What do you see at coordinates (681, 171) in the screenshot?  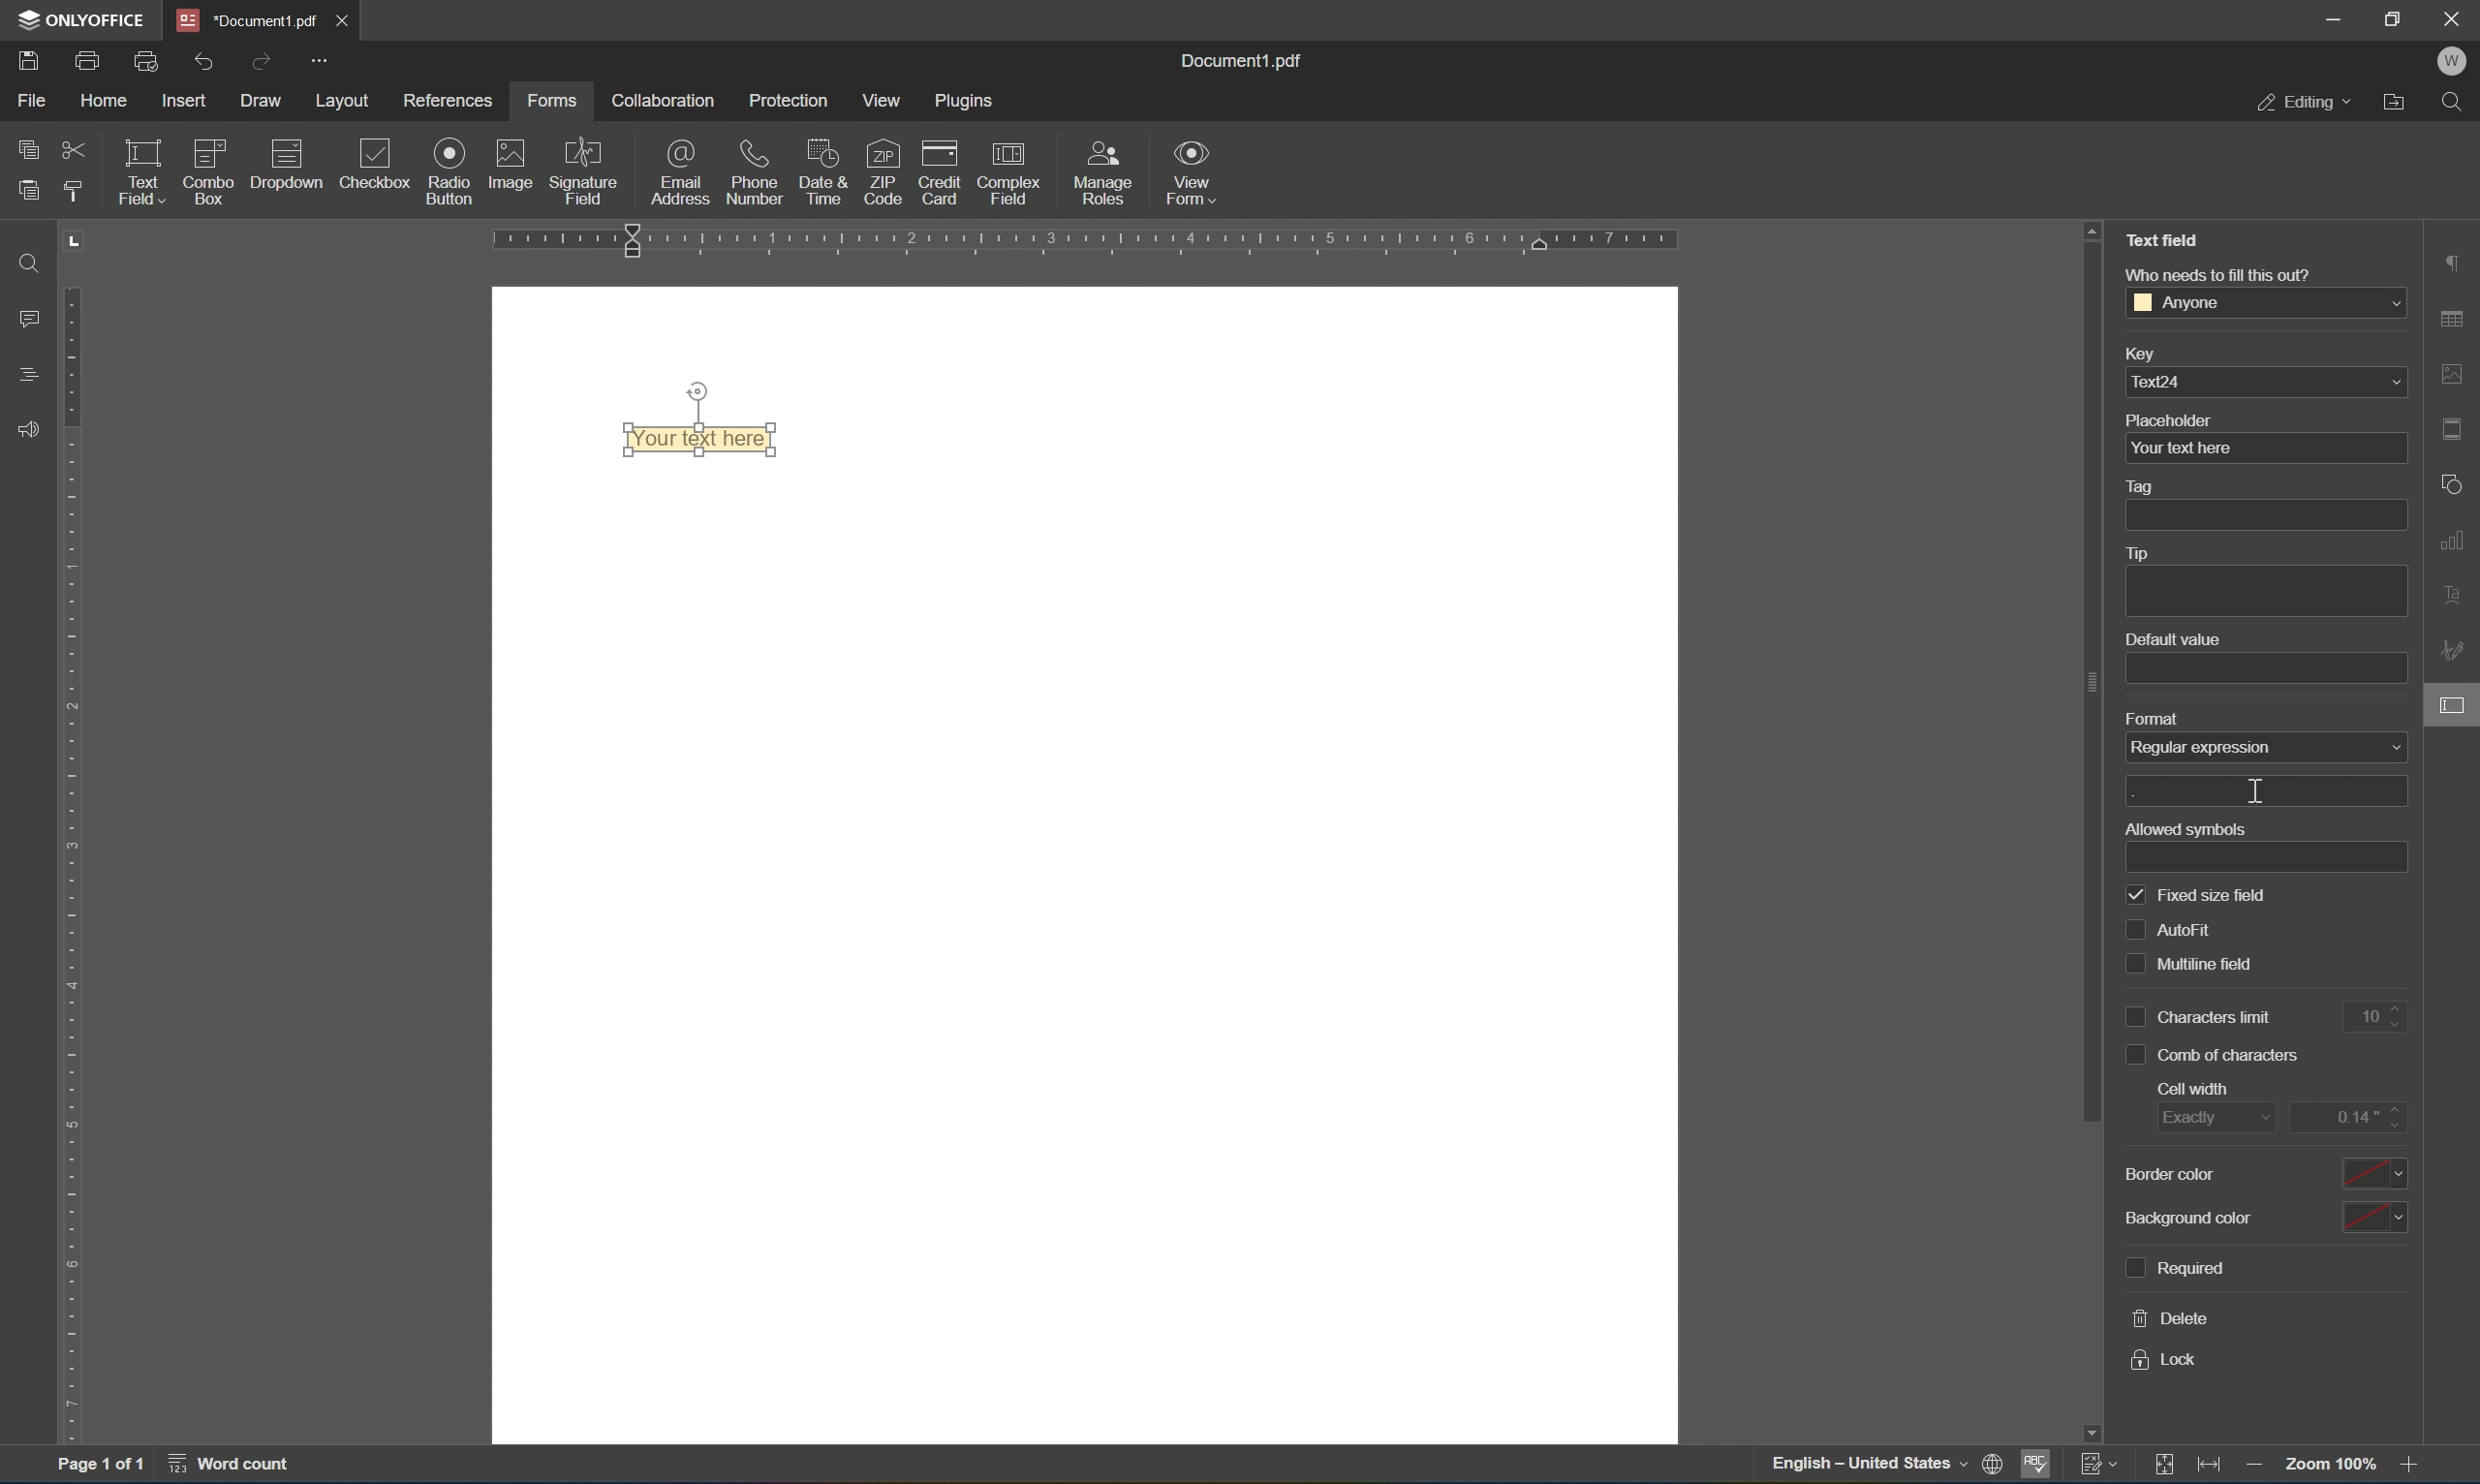 I see `email address` at bounding box center [681, 171].